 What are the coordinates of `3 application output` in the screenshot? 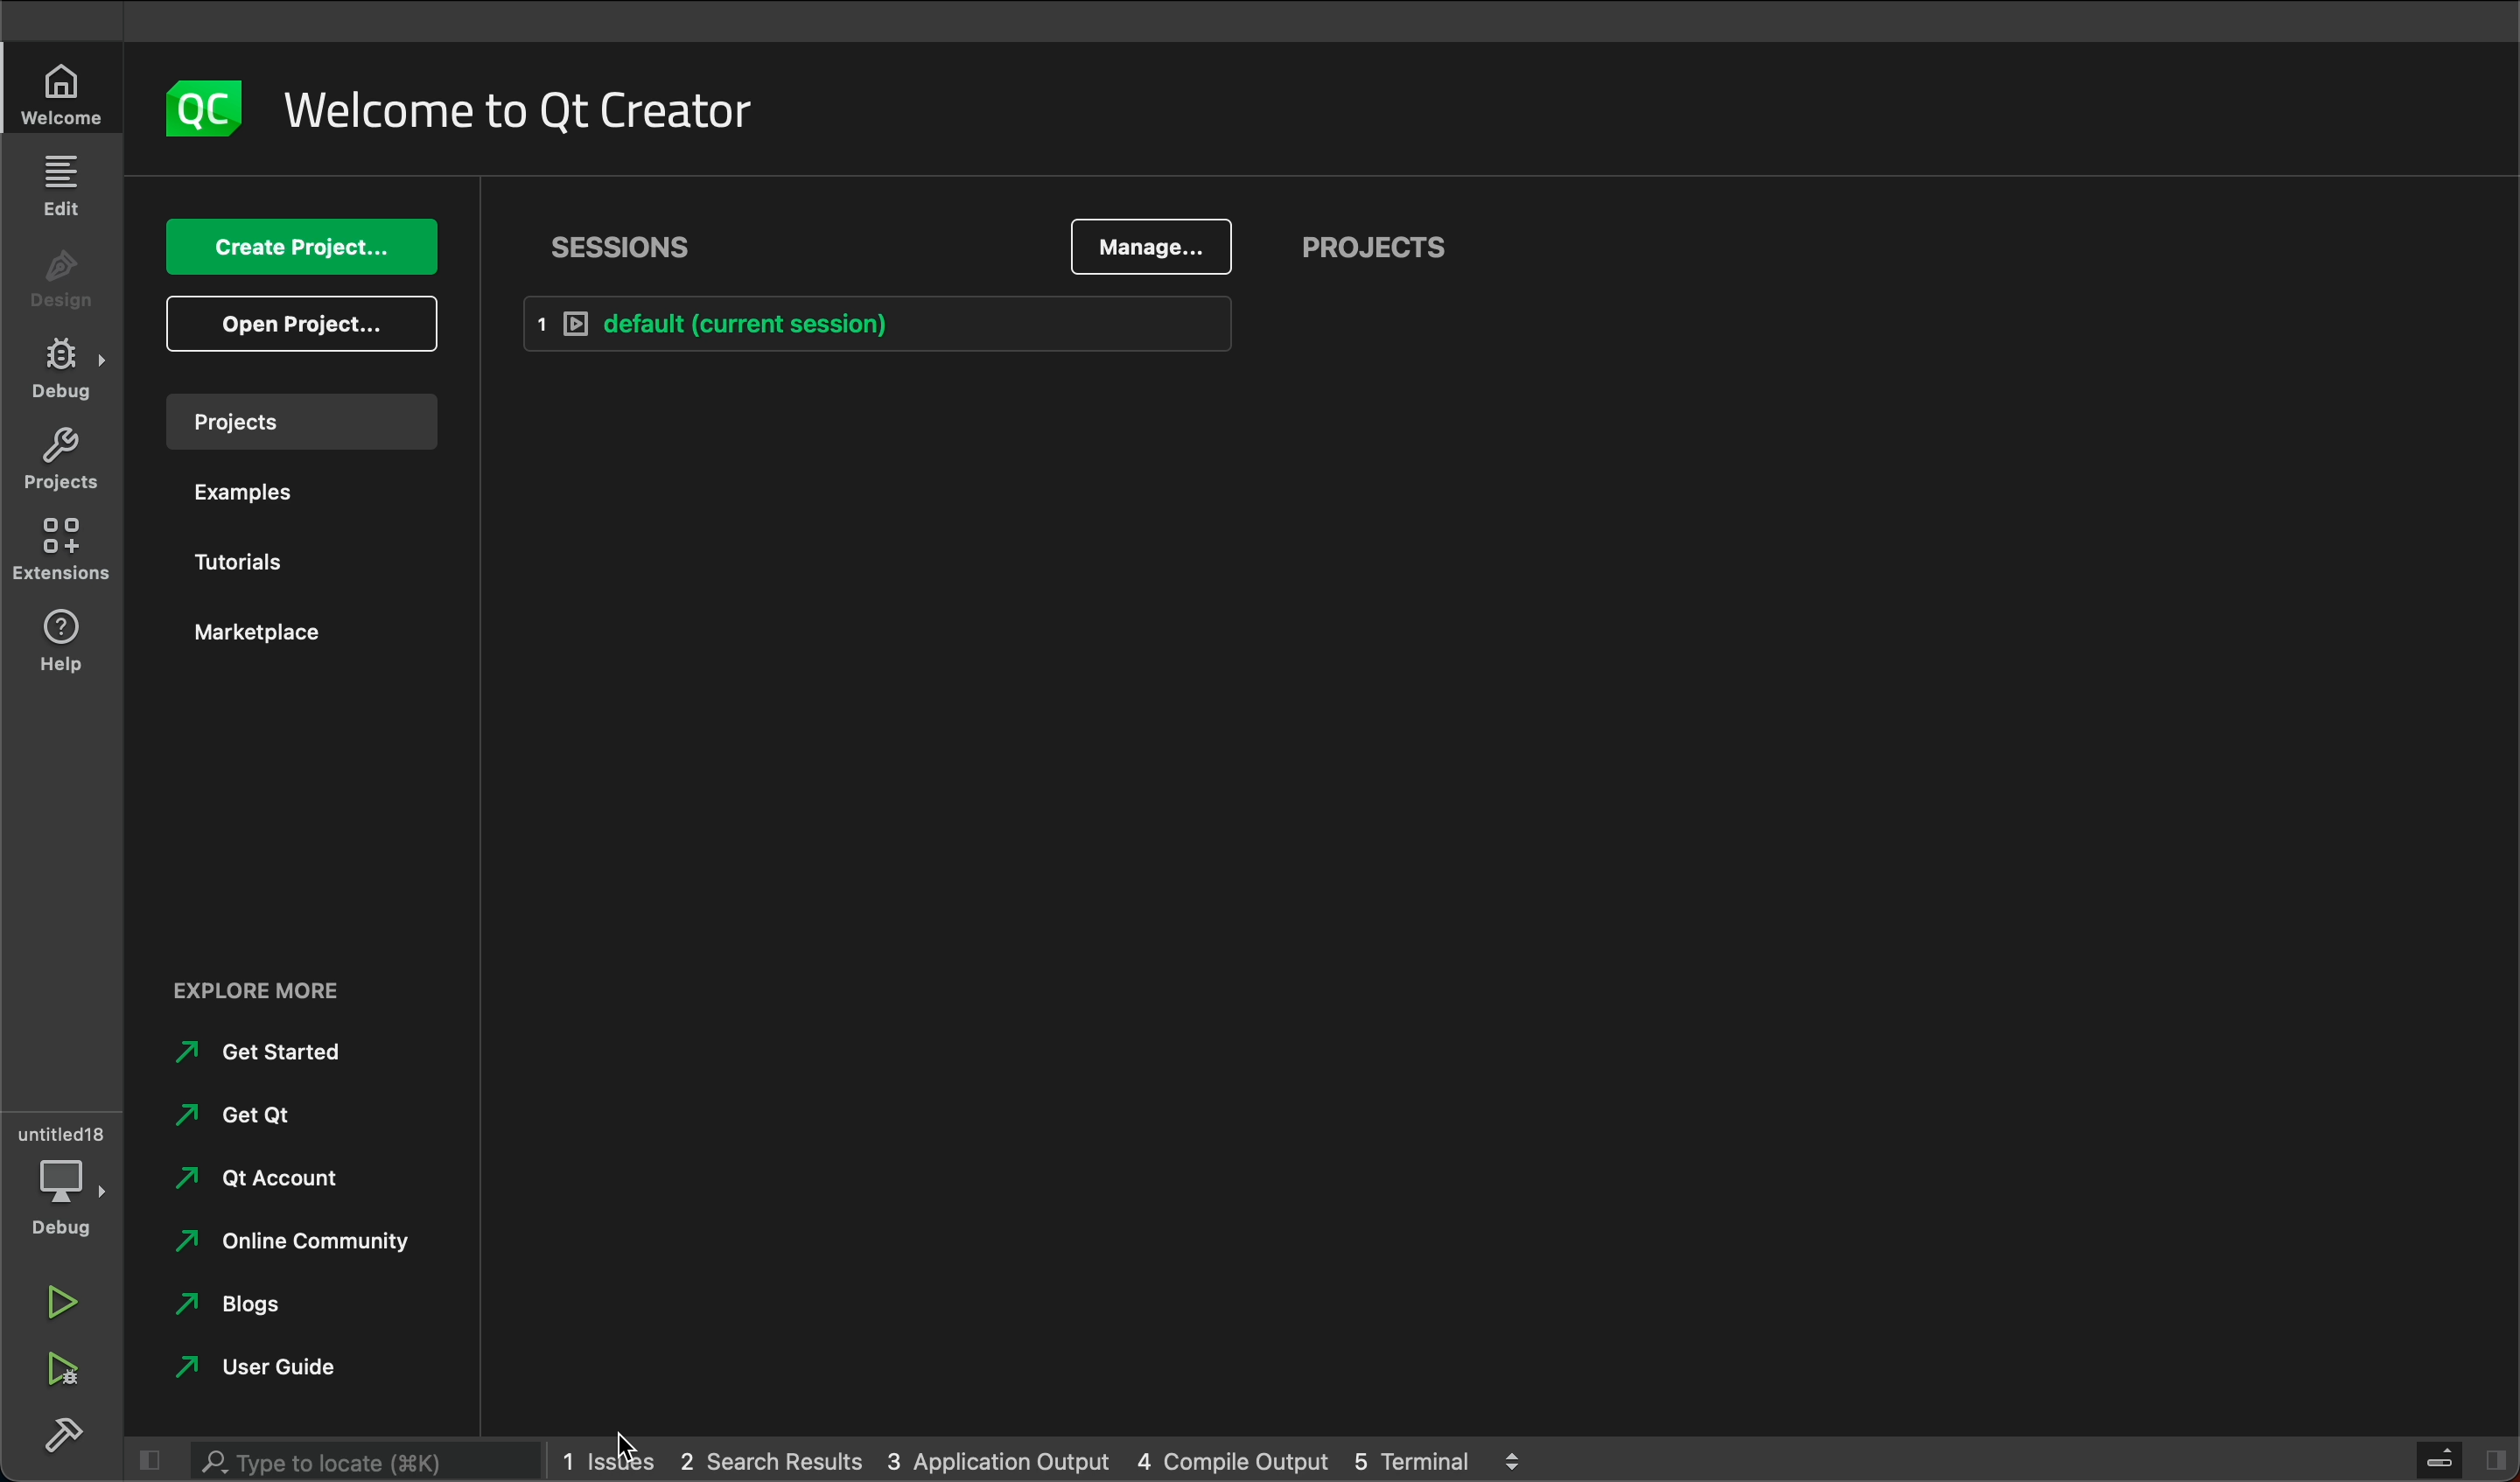 It's located at (1006, 1458).